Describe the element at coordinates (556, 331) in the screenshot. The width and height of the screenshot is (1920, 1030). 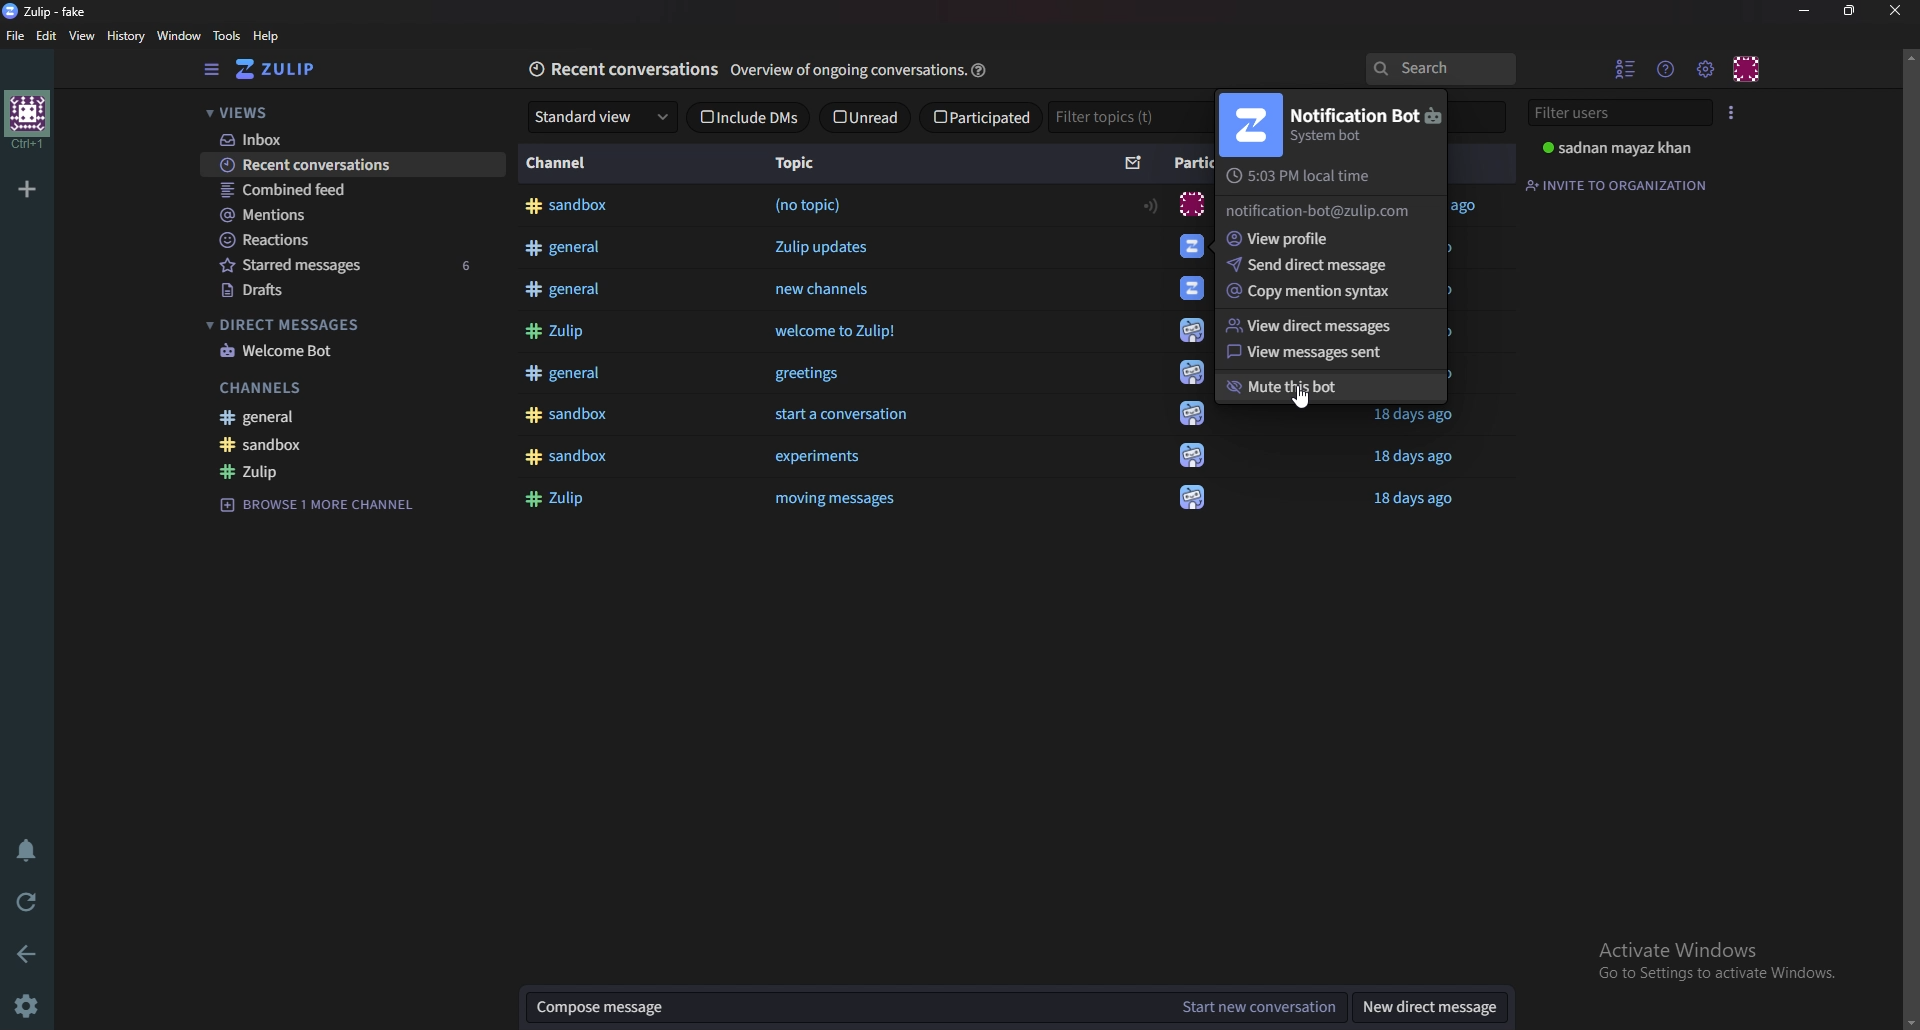
I see `#Zulip` at that location.